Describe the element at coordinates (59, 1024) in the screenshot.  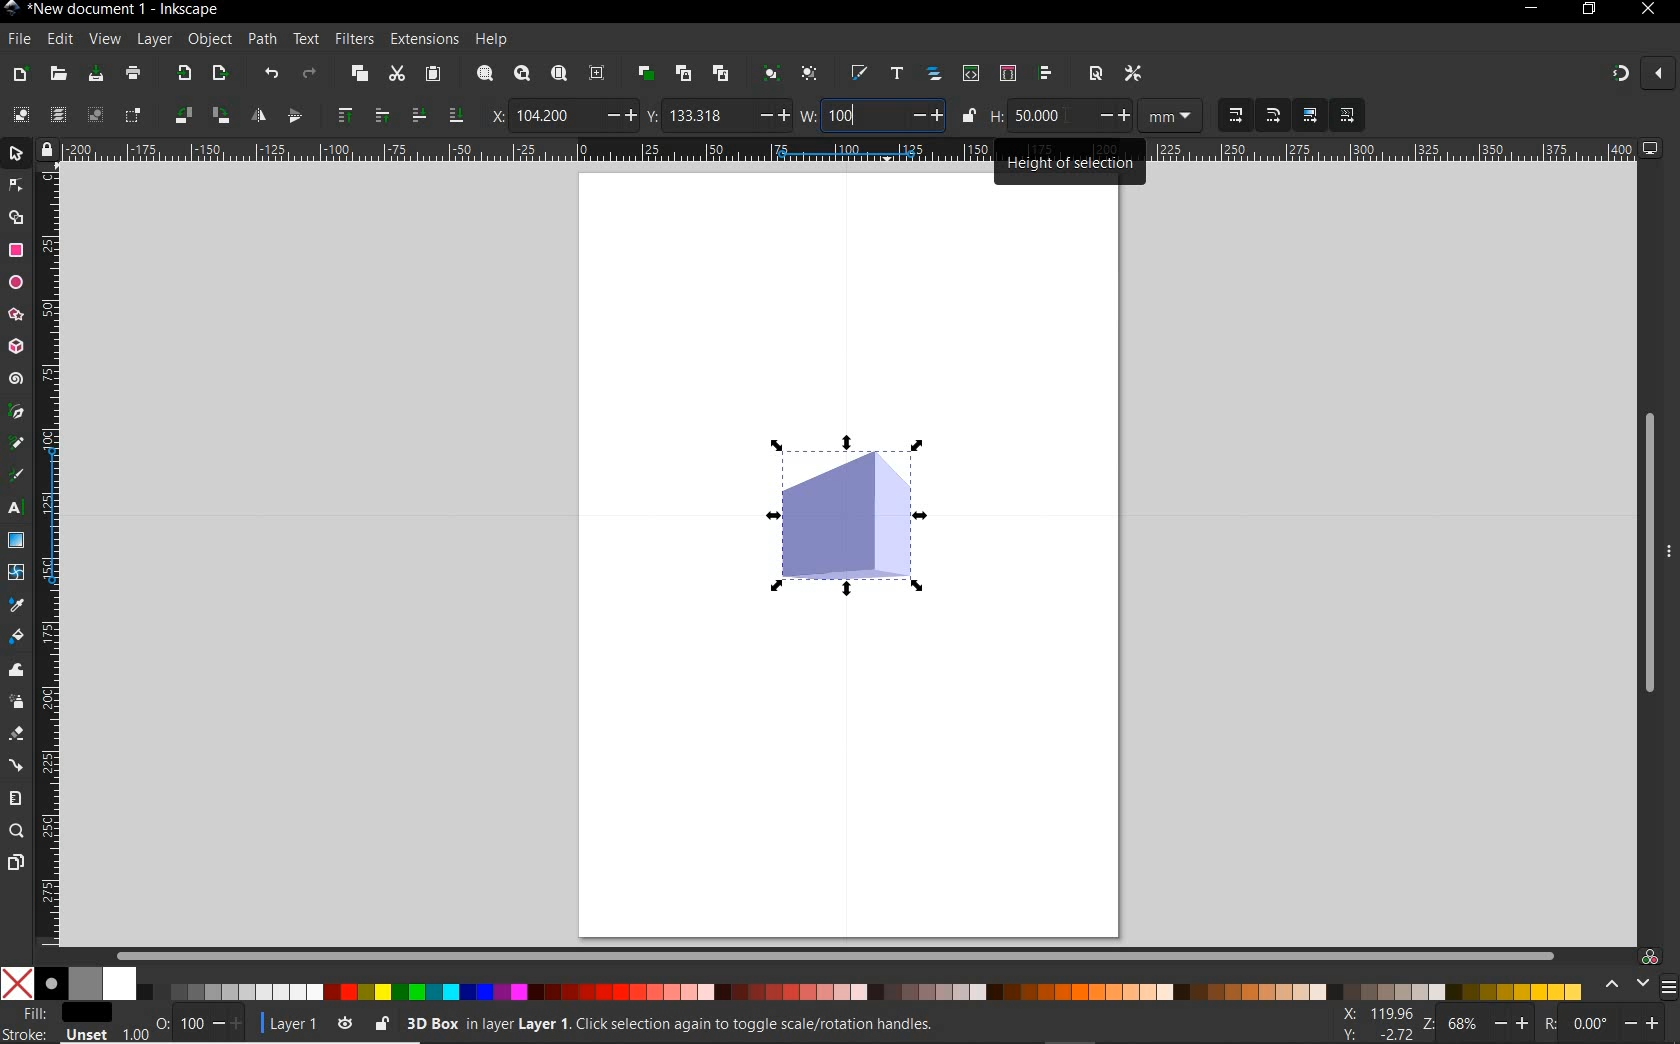
I see `fill and stroke` at that location.